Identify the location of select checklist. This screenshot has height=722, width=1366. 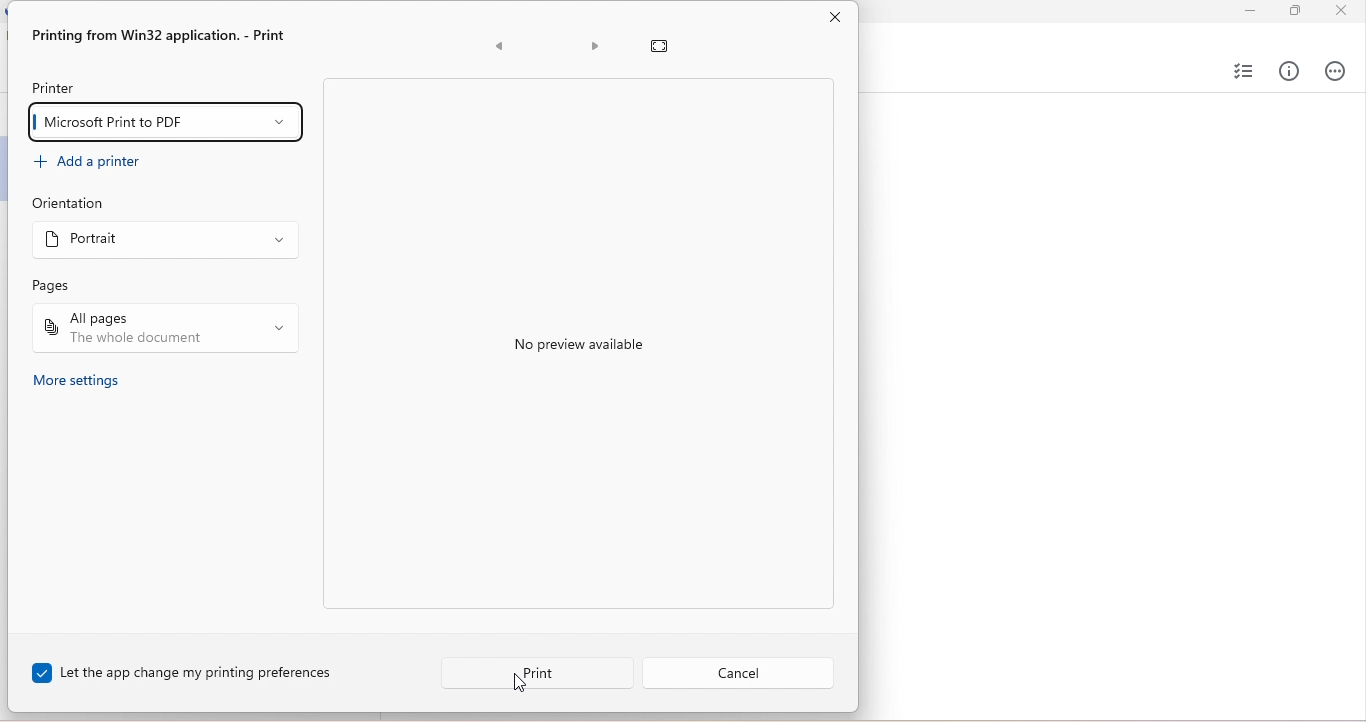
(1240, 71).